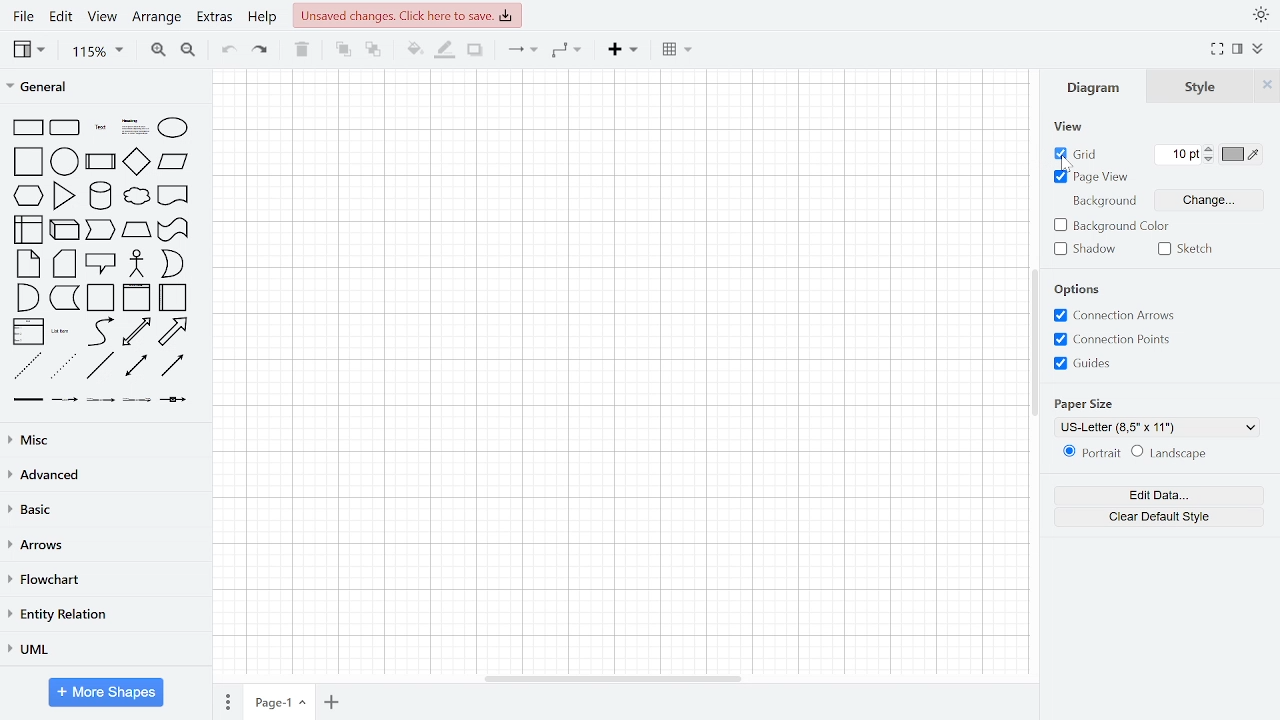 The height and width of the screenshot is (720, 1280). Describe the element at coordinates (102, 649) in the screenshot. I see `UML` at that location.